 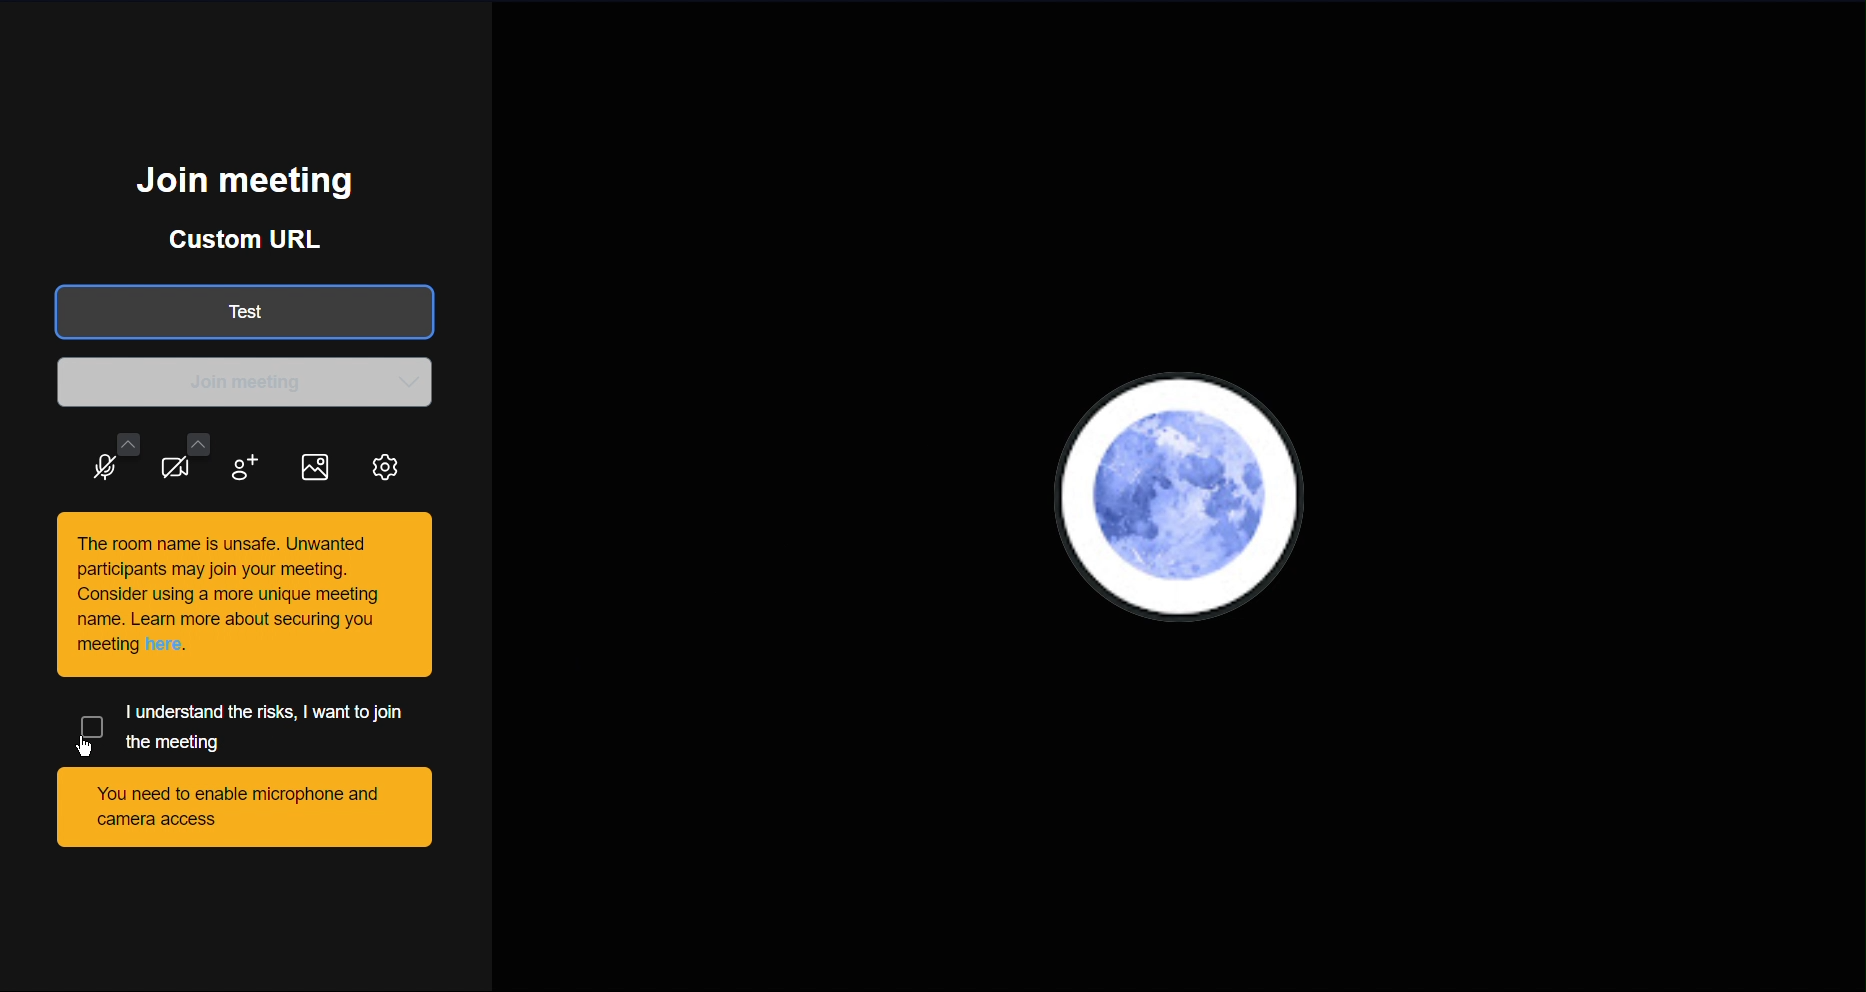 What do you see at coordinates (245, 595) in the screenshot?
I see `This room is unsafe` at bounding box center [245, 595].